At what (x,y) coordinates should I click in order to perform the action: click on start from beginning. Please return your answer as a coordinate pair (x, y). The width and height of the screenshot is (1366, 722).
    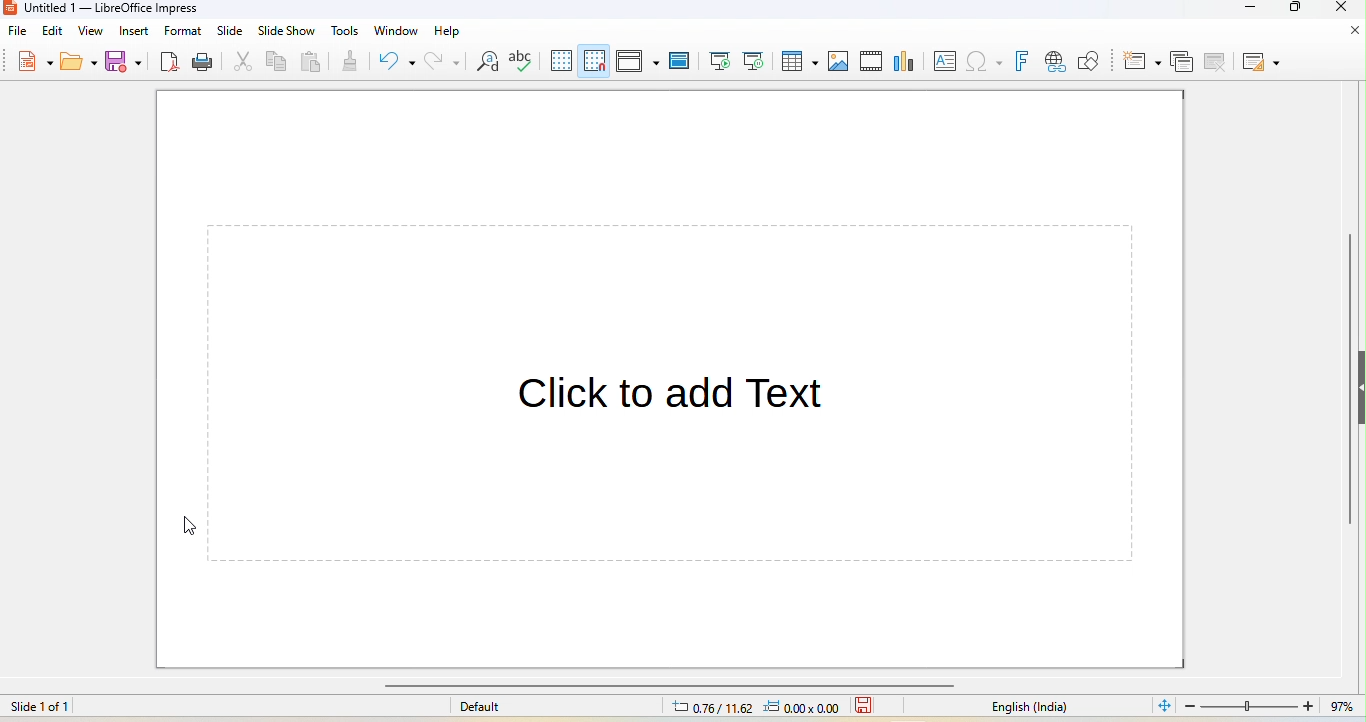
    Looking at the image, I should click on (720, 60).